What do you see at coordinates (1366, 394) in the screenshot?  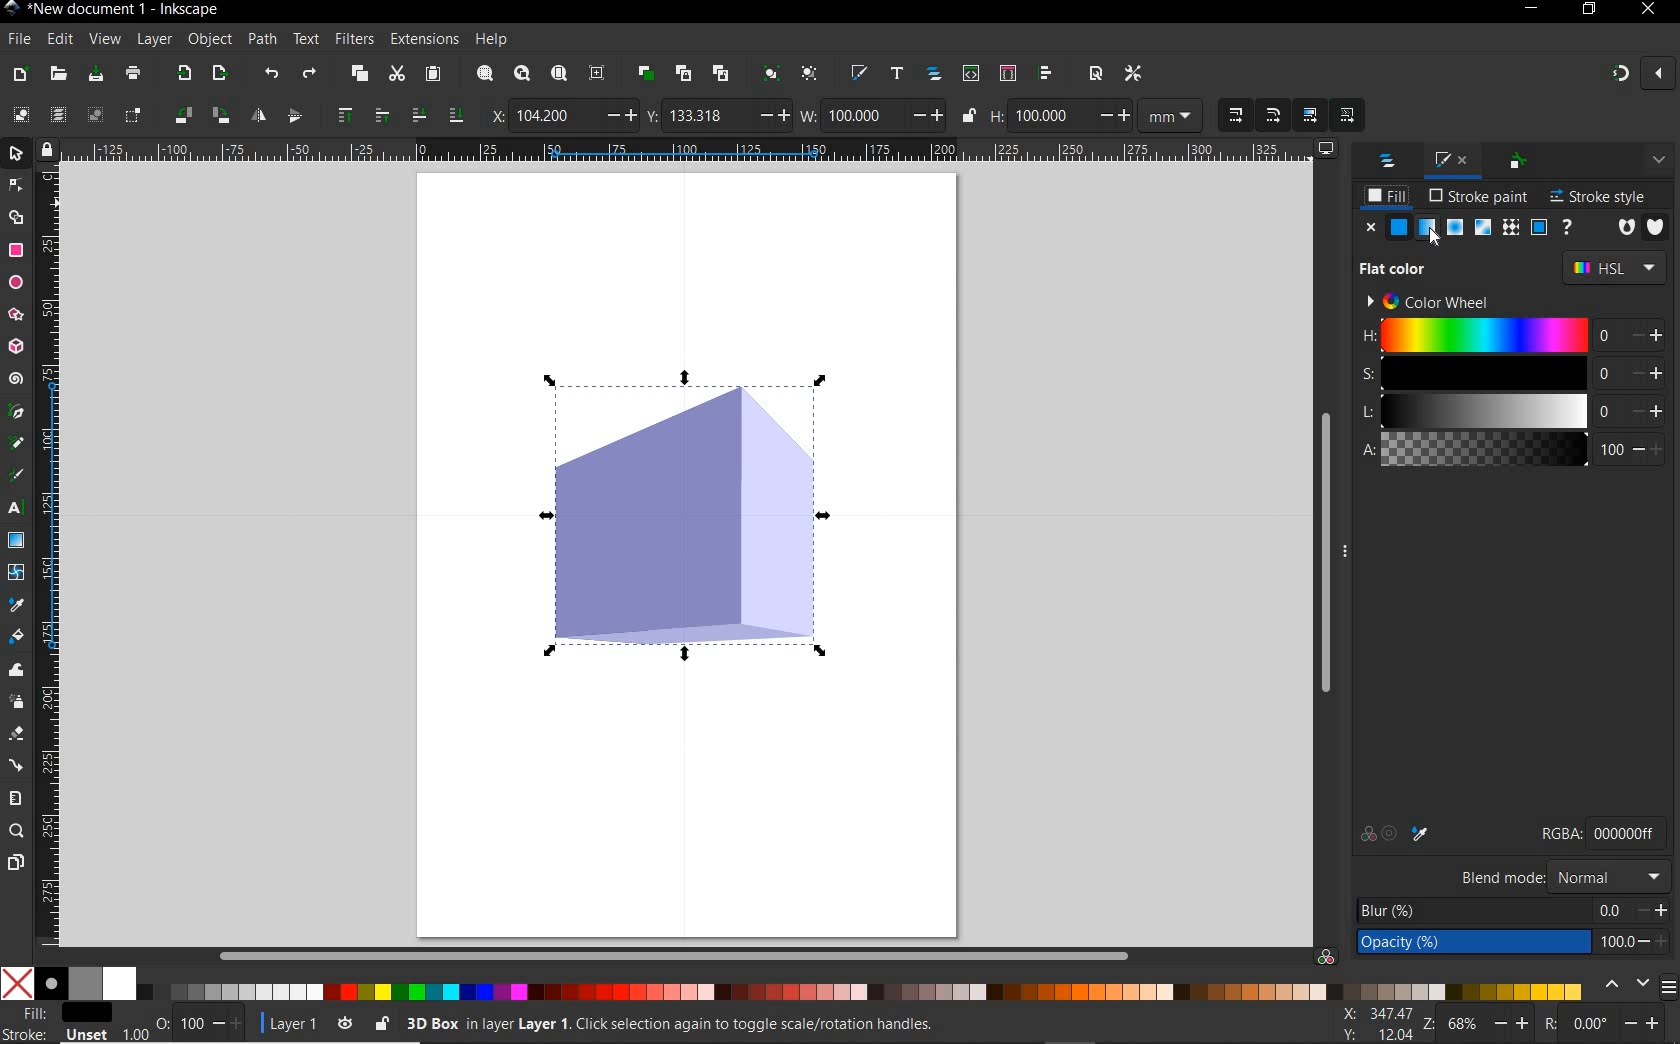 I see `HSLA` at bounding box center [1366, 394].